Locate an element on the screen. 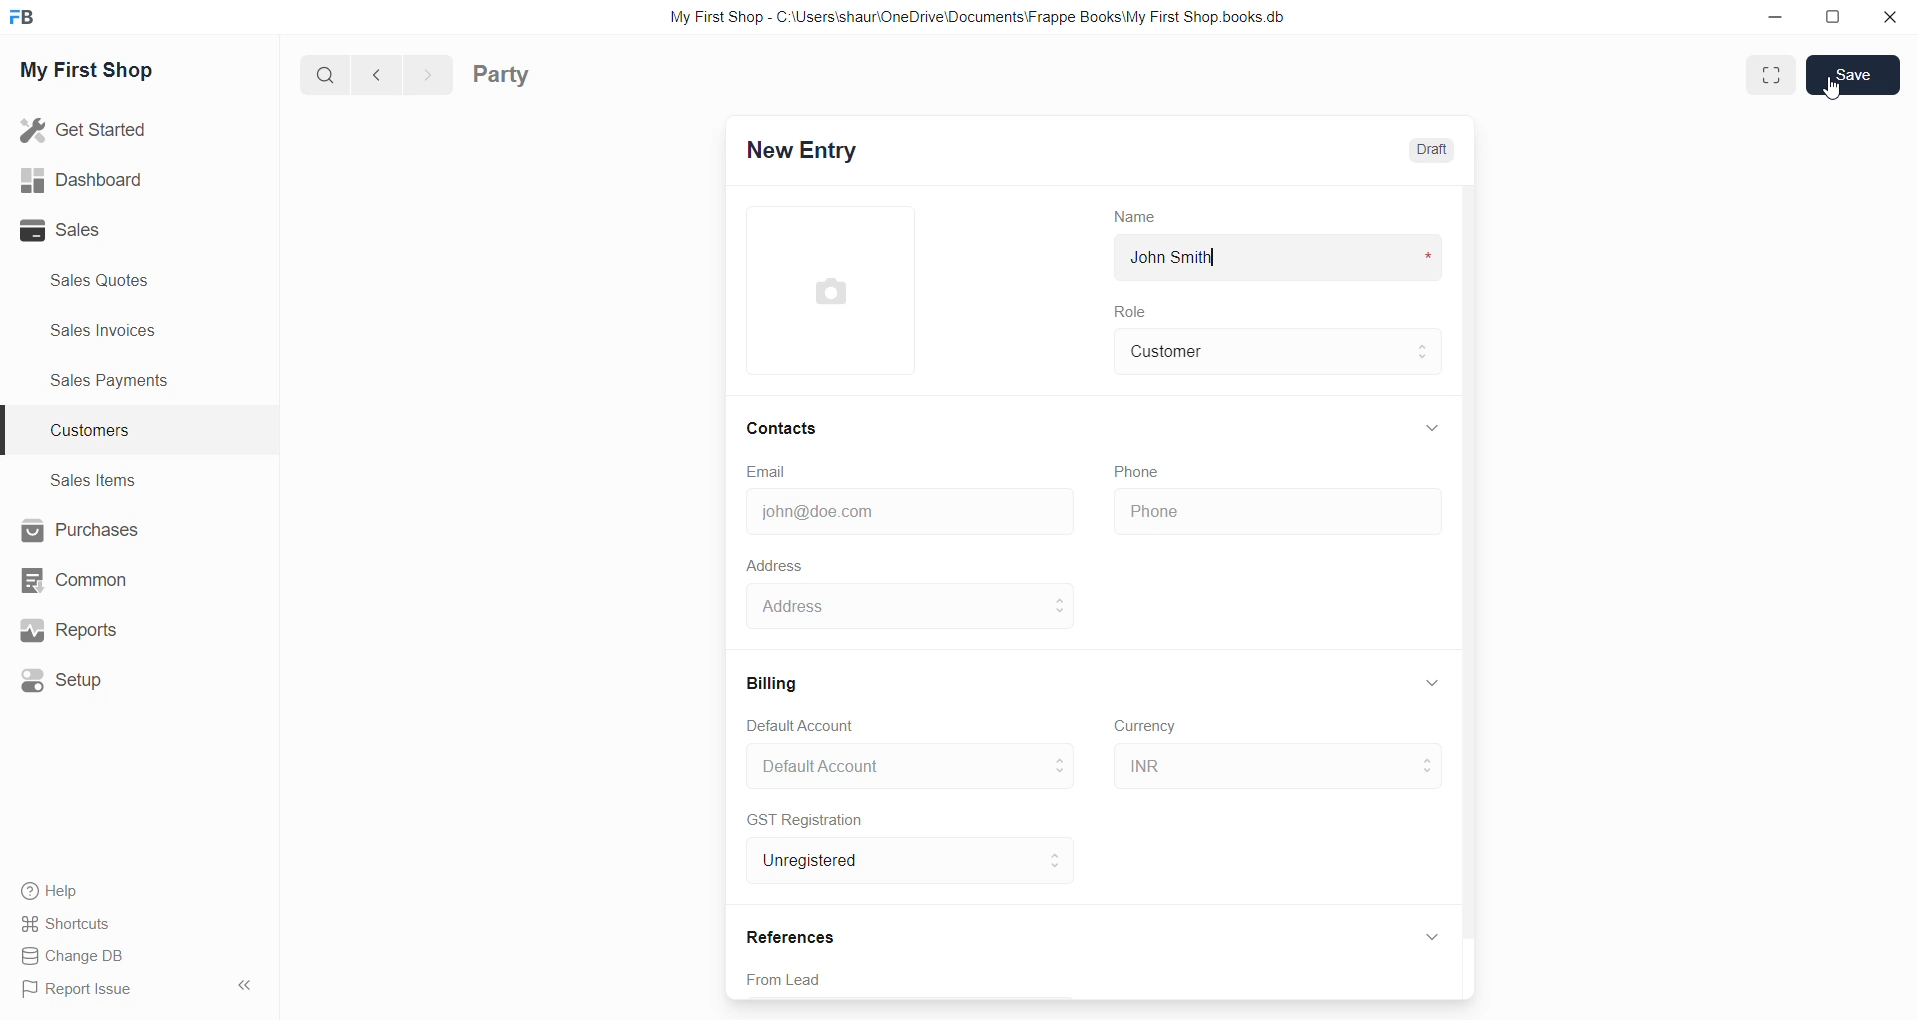  customers is located at coordinates (105, 432).